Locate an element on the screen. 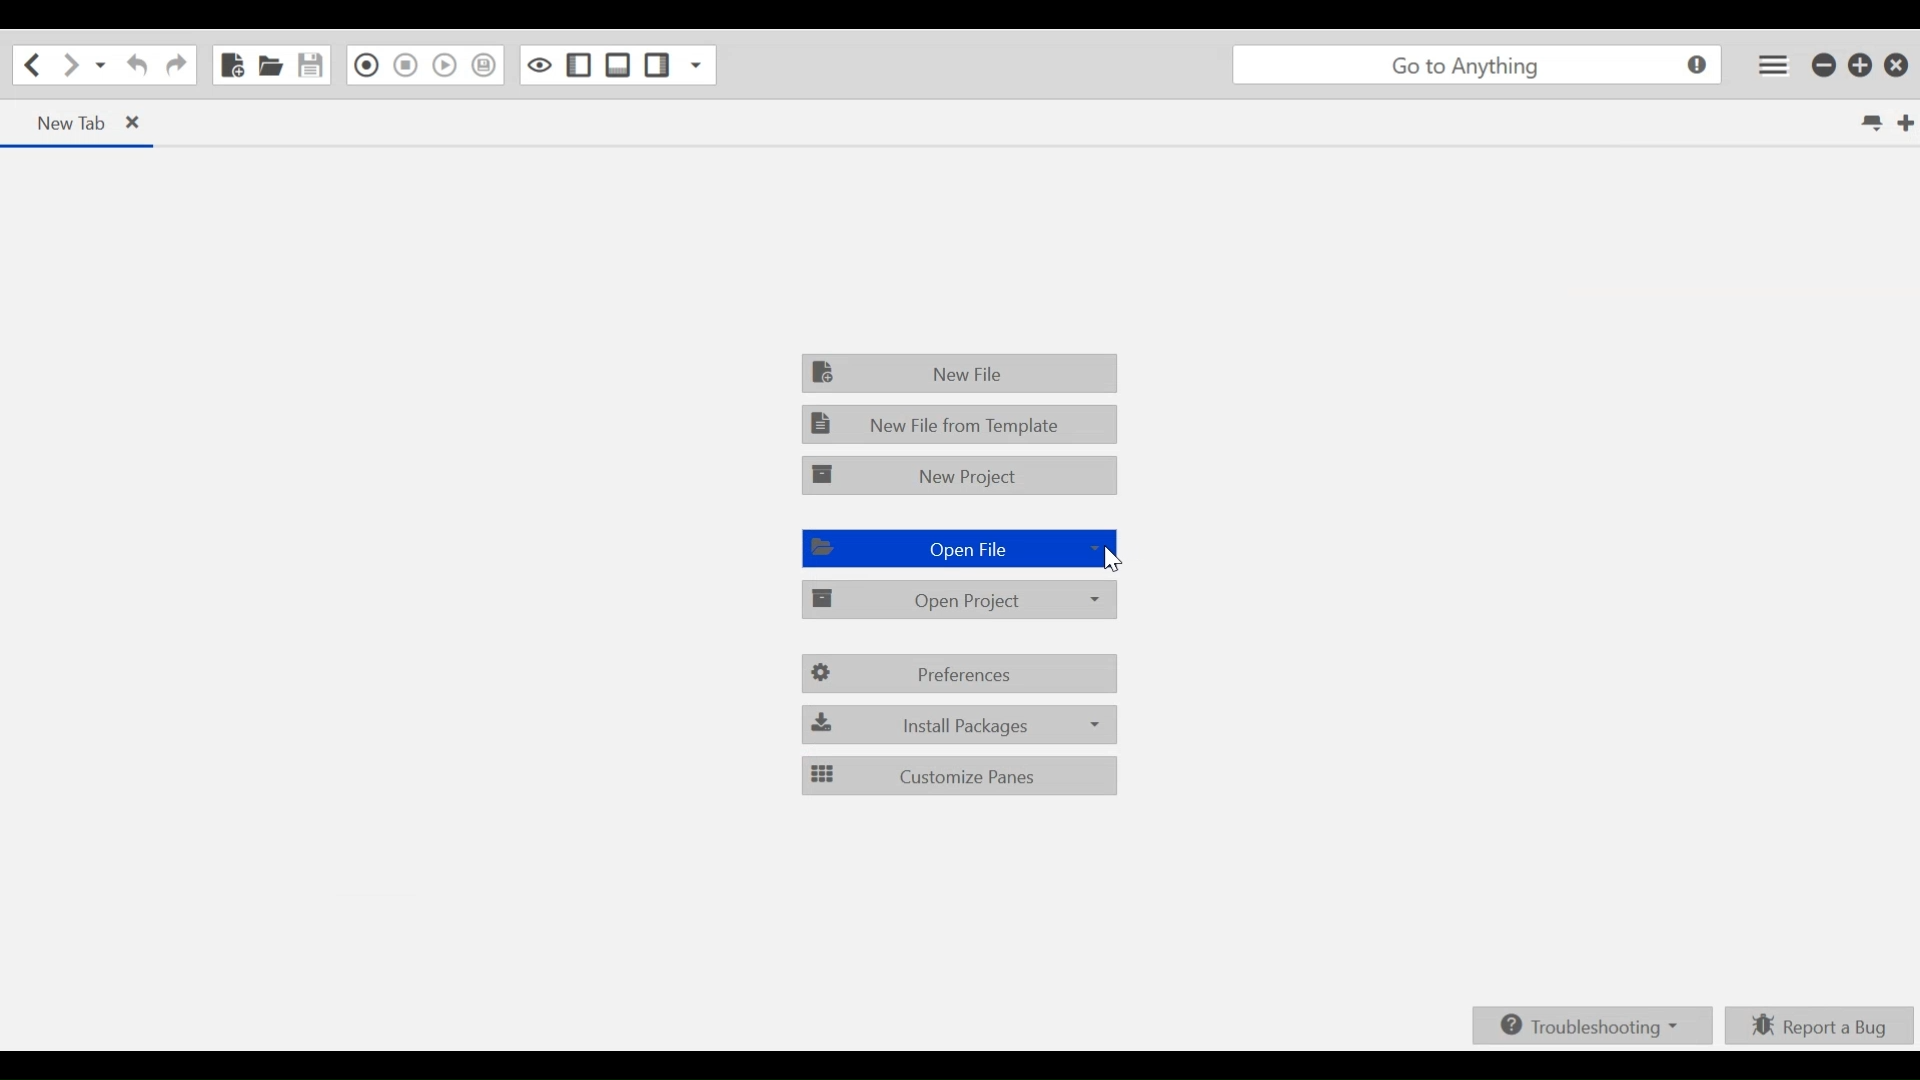  Application menu is located at coordinates (1772, 62).